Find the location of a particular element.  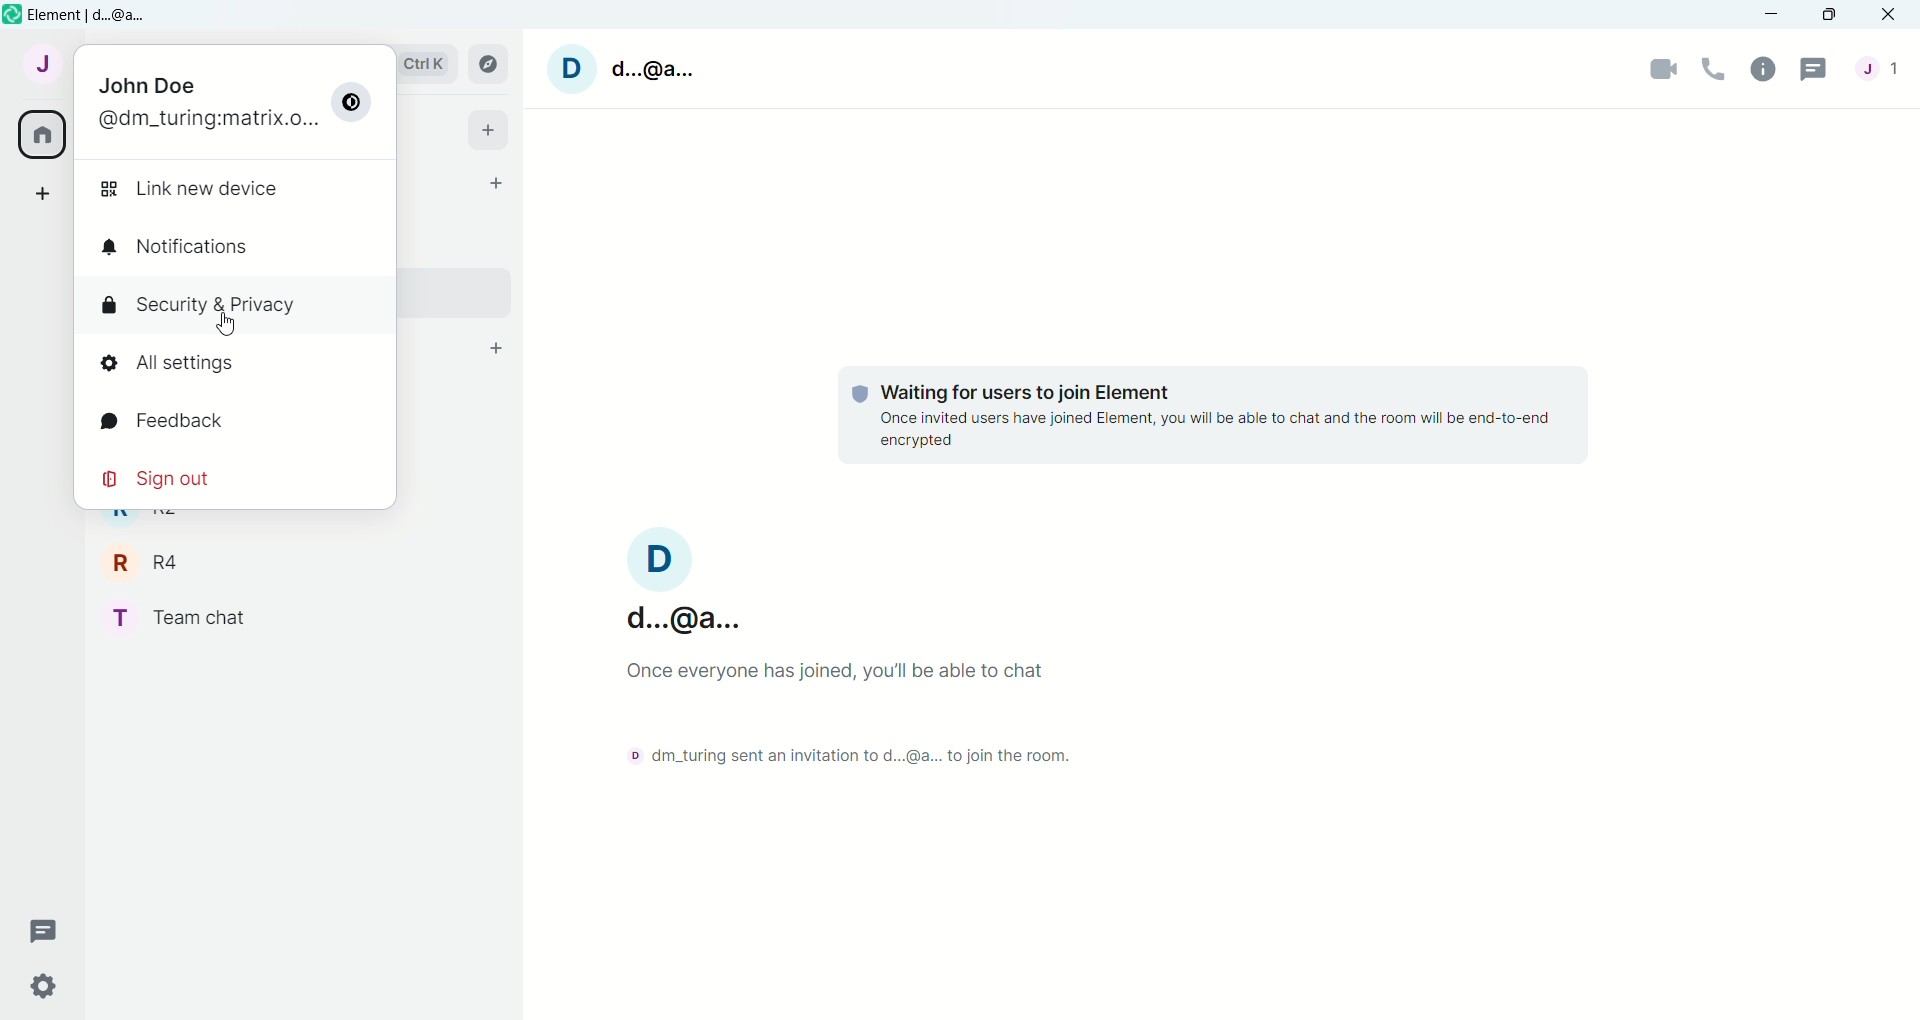

add is located at coordinates (44, 191).